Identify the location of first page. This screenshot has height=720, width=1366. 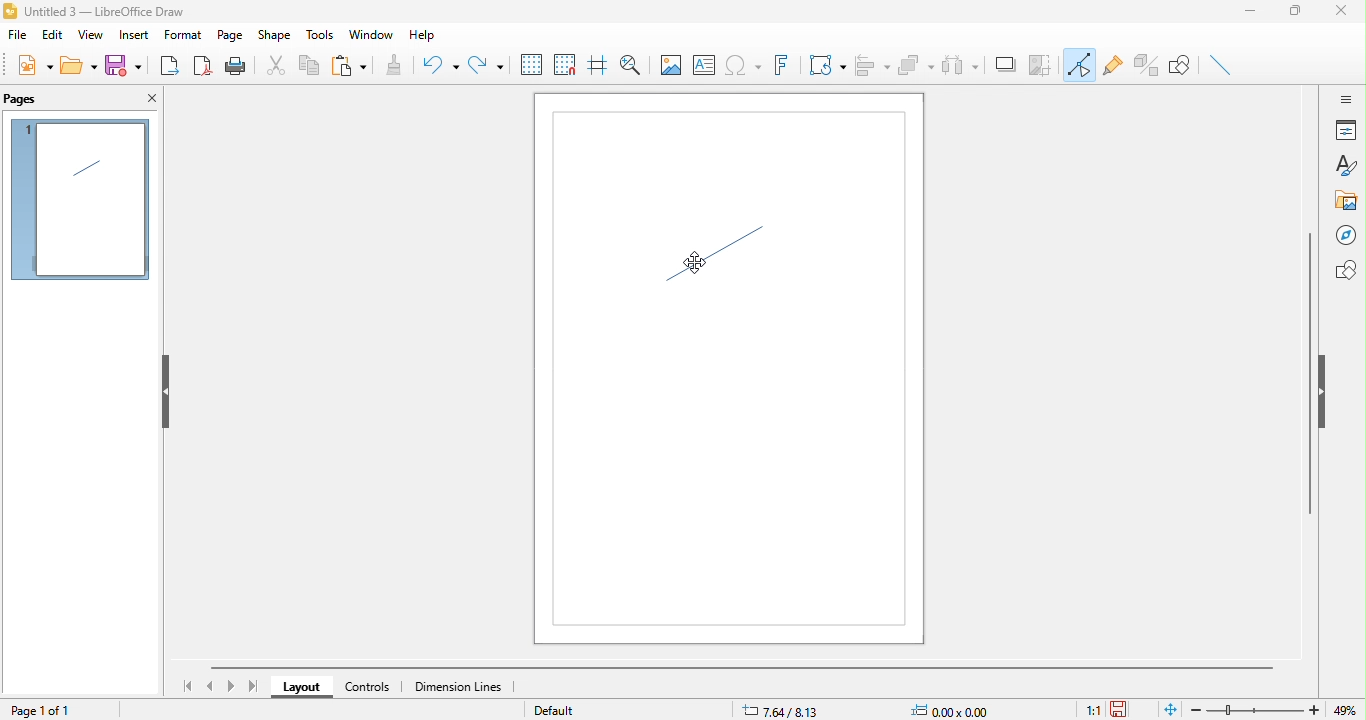
(191, 686).